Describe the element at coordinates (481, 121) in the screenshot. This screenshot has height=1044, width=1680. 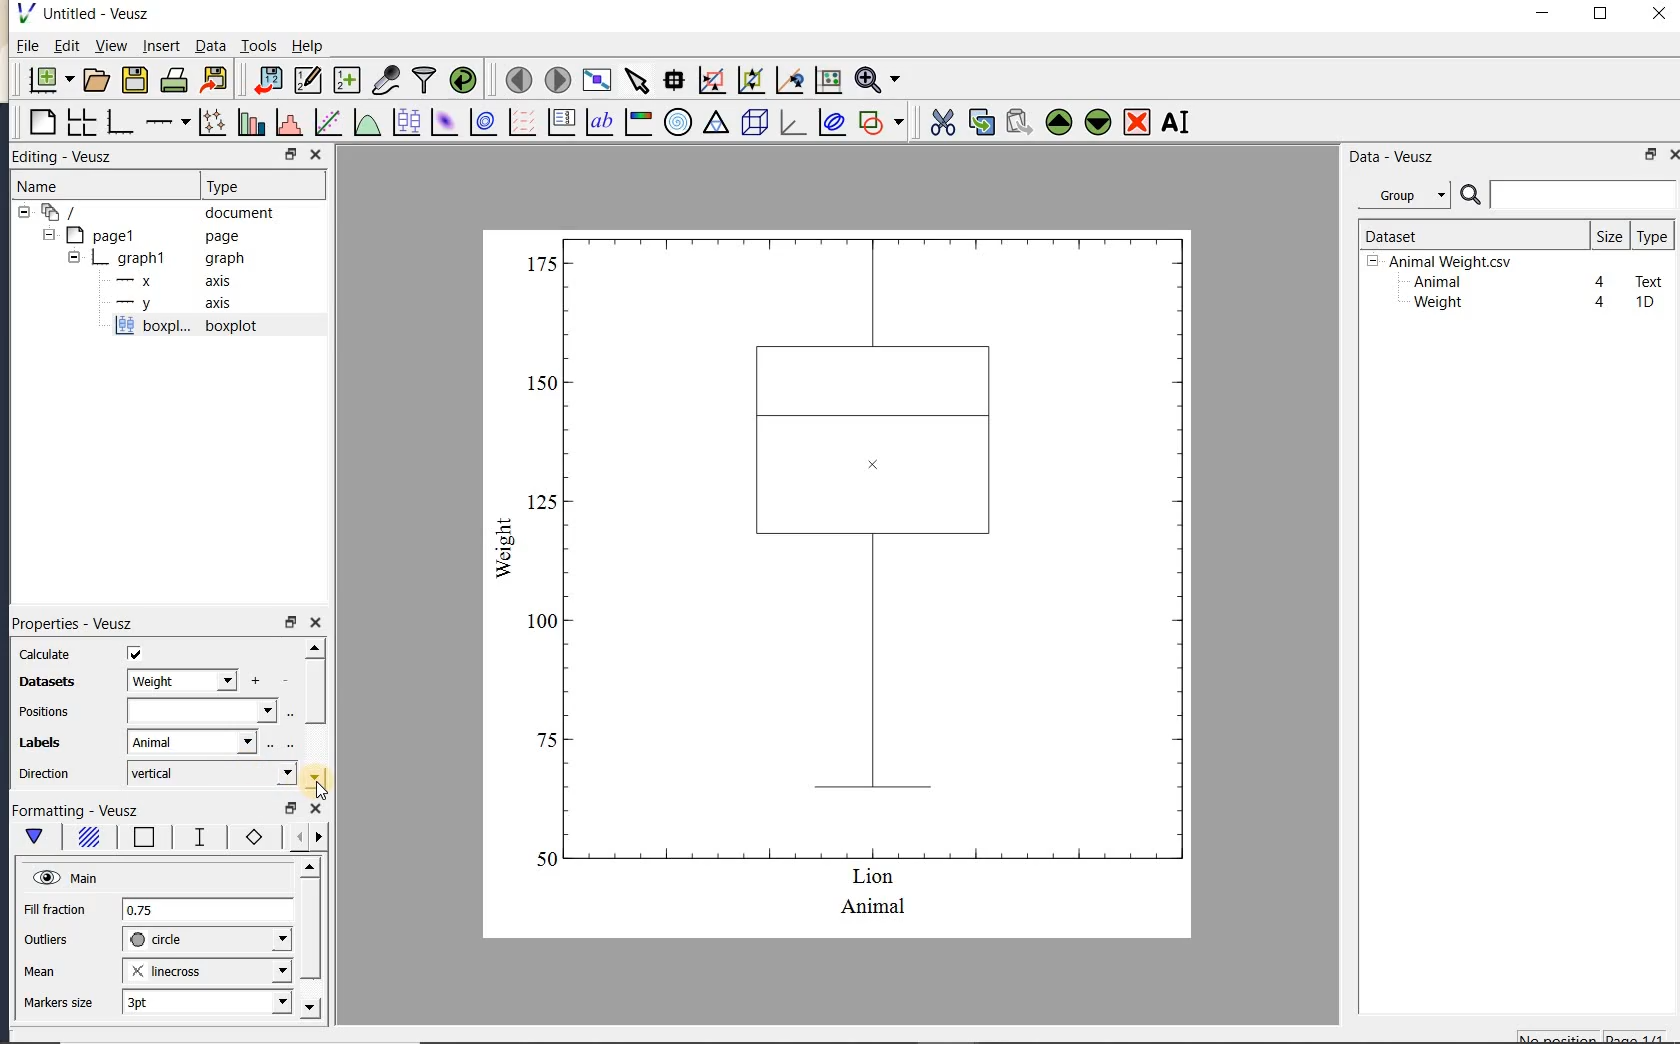
I see `plot a 2d dataset as contours` at that location.